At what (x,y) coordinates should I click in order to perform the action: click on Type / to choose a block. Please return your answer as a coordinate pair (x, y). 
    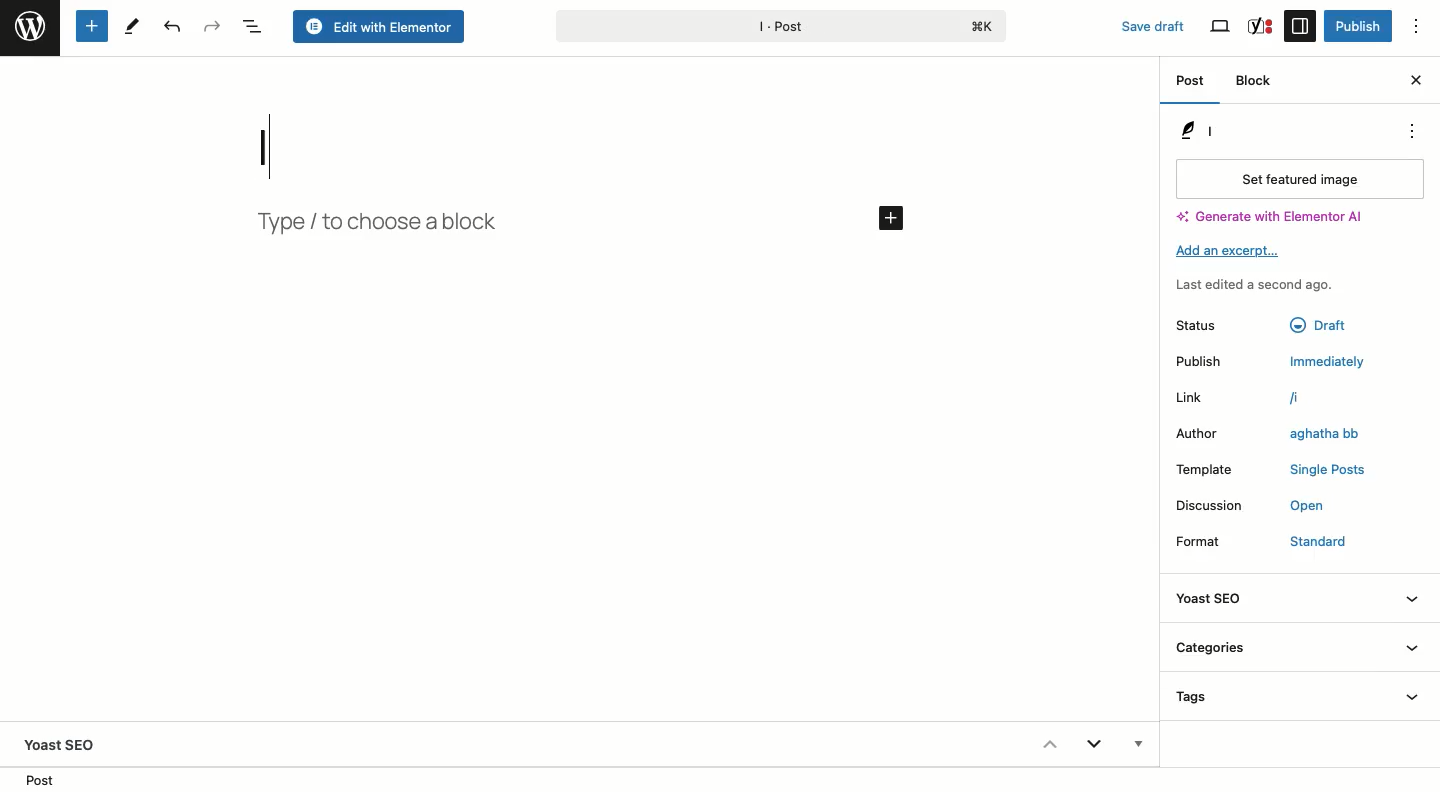
    Looking at the image, I should click on (385, 222).